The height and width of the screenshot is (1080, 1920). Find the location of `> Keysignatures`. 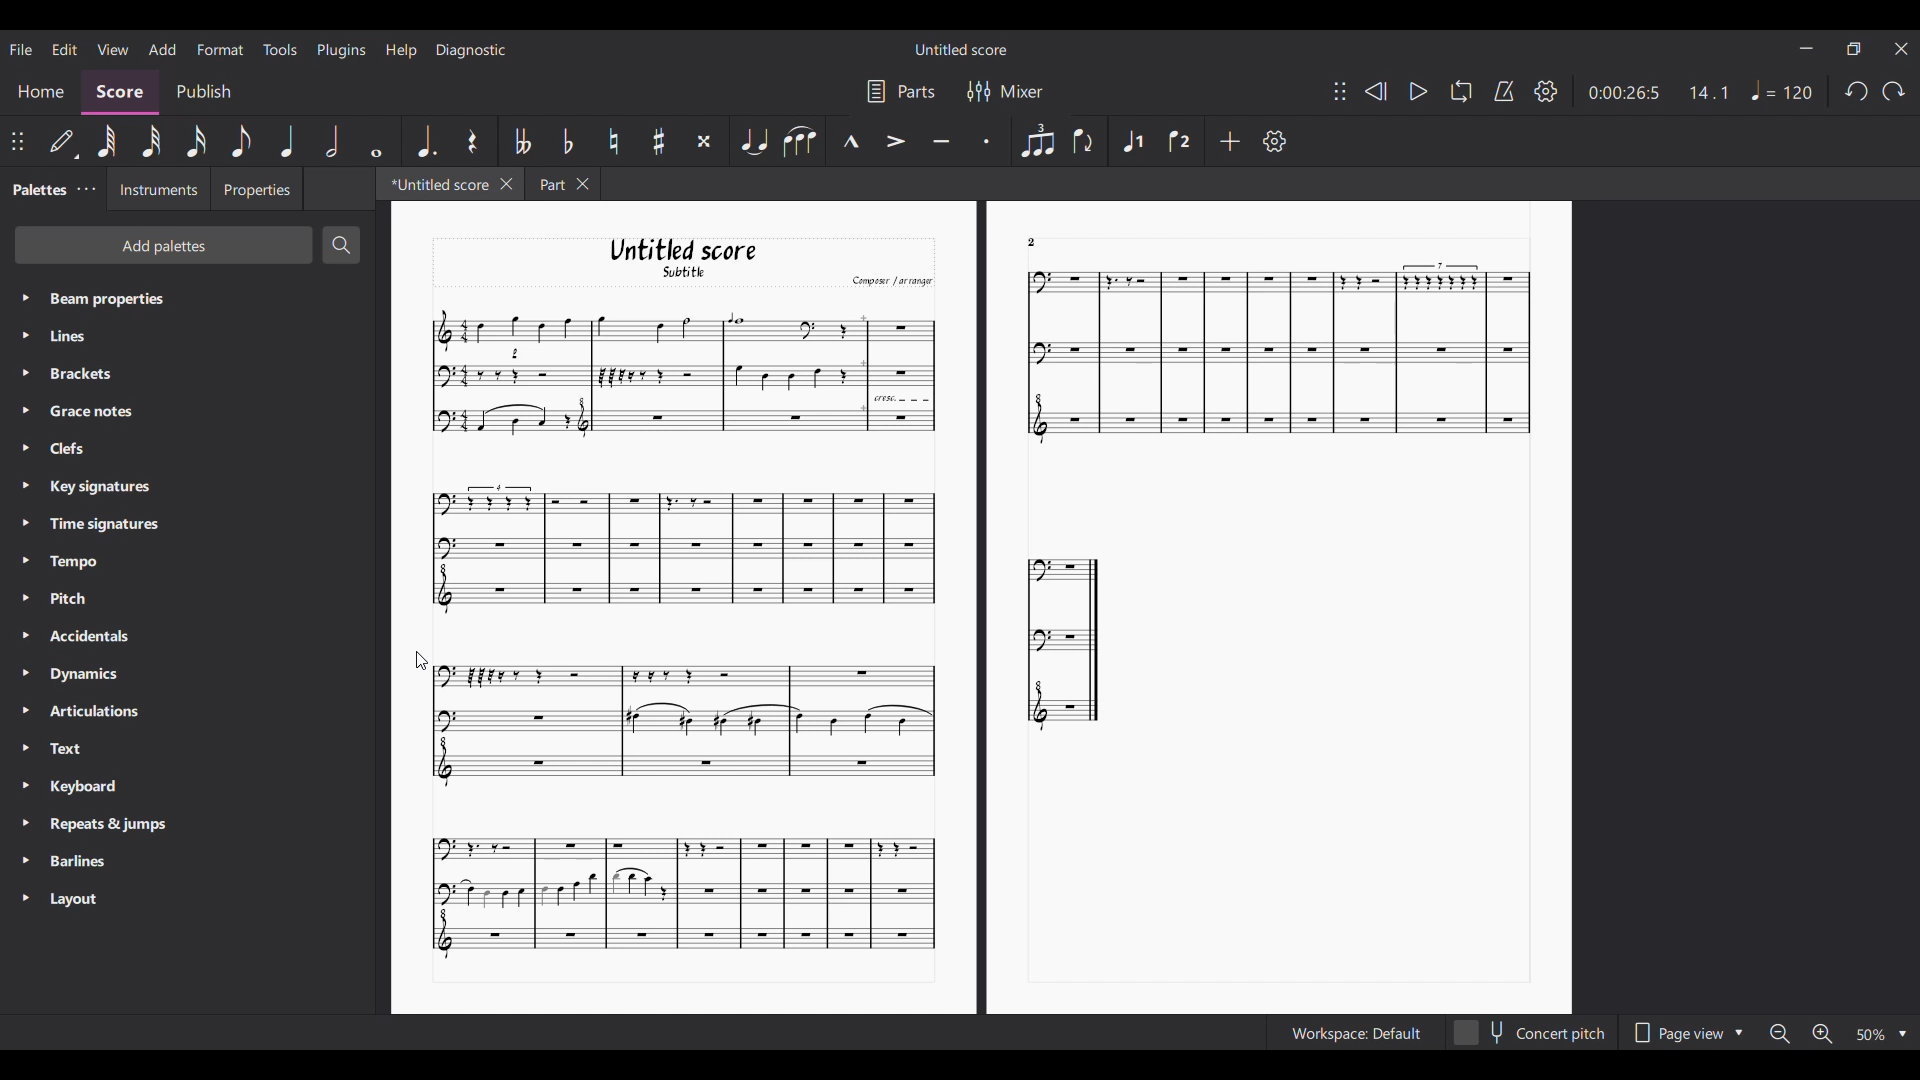

> Keysignatures is located at coordinates (88, 484).